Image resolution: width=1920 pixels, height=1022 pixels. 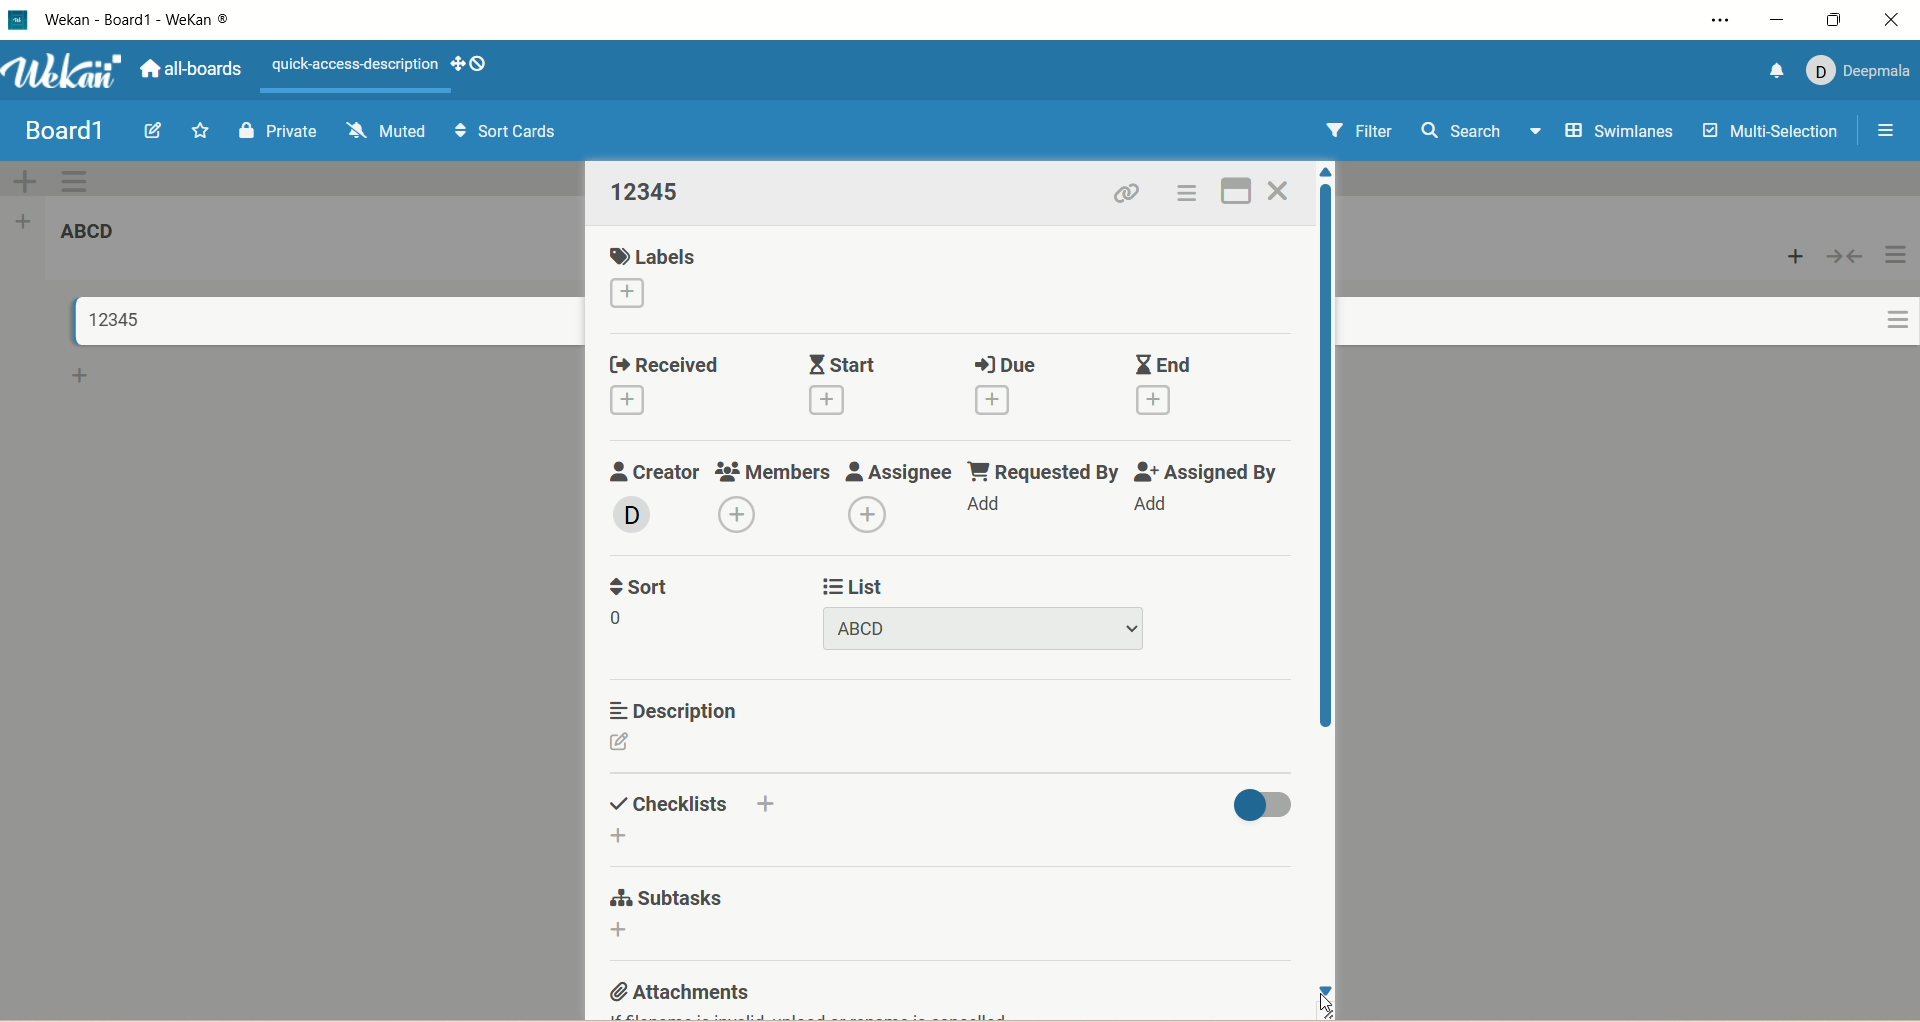 What do you see at coordinates (105, 320) in the screenshot?
I see `title` at bounding box center [105, 320].